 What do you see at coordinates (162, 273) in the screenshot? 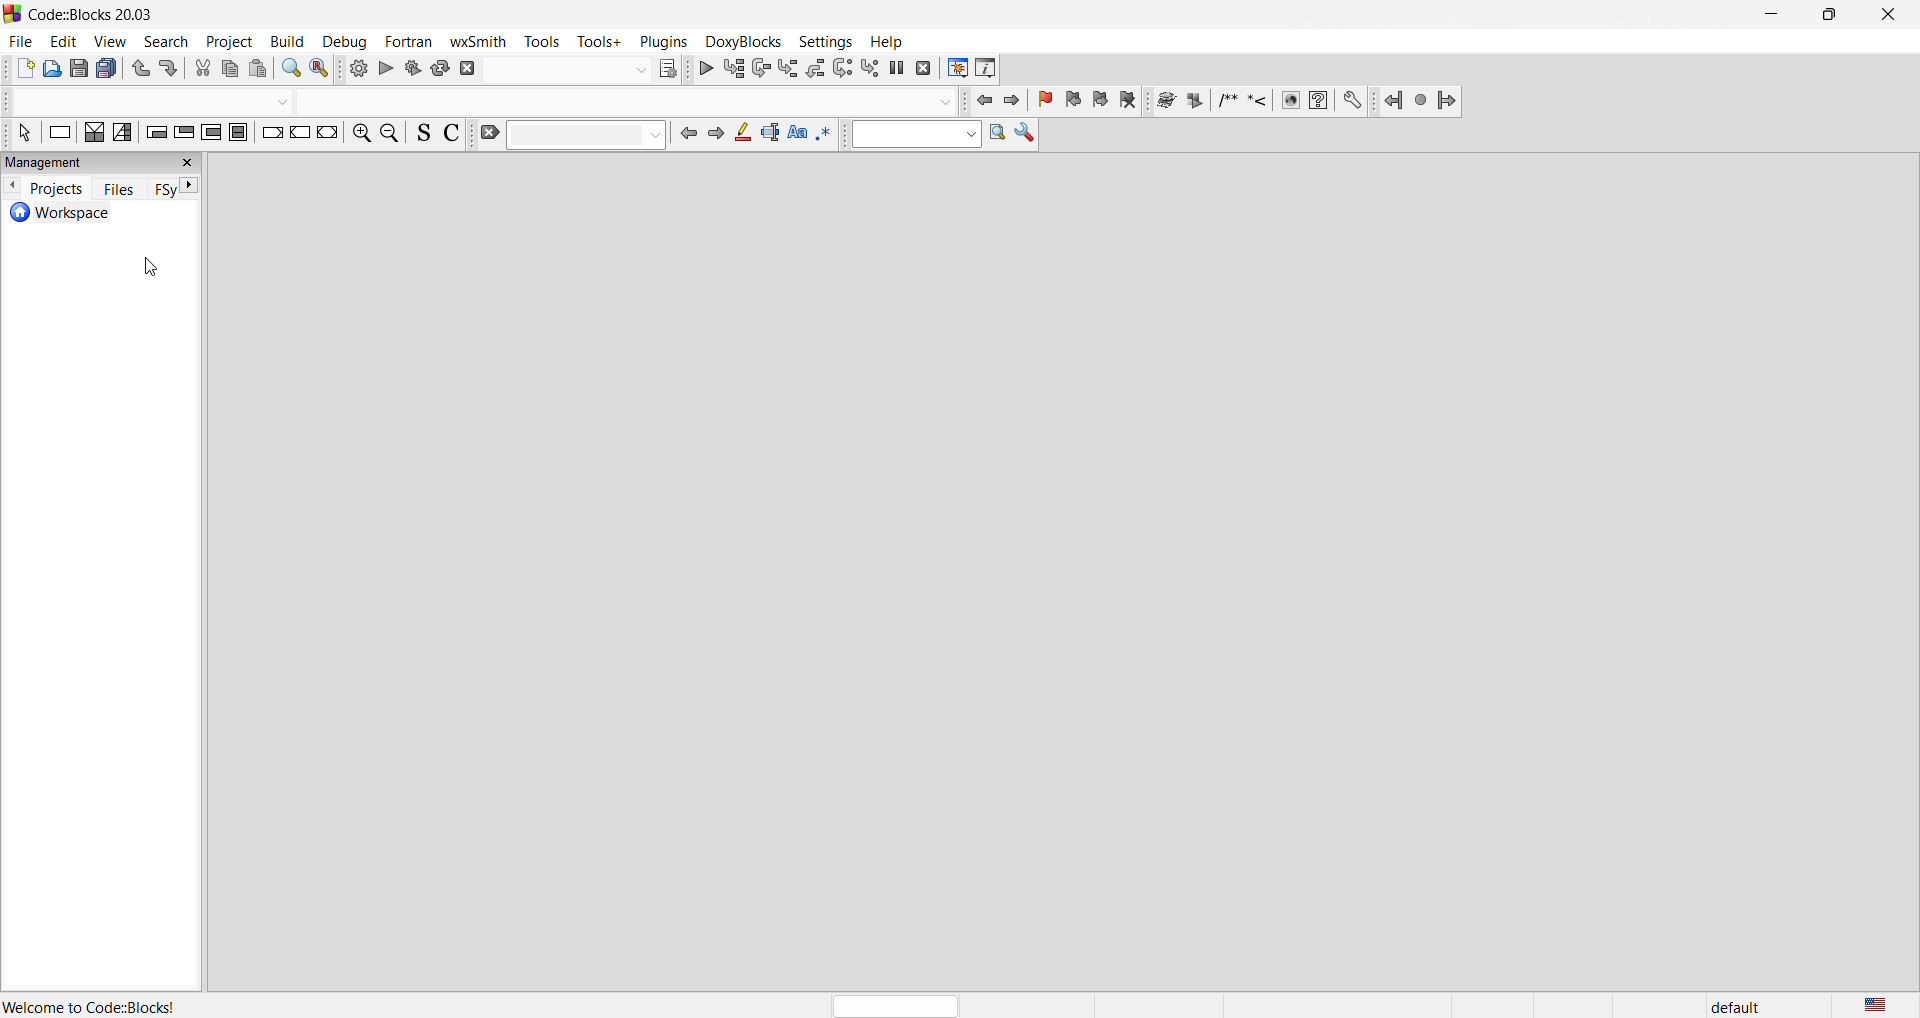
I see `cursor` at bounding box center [162, 273].